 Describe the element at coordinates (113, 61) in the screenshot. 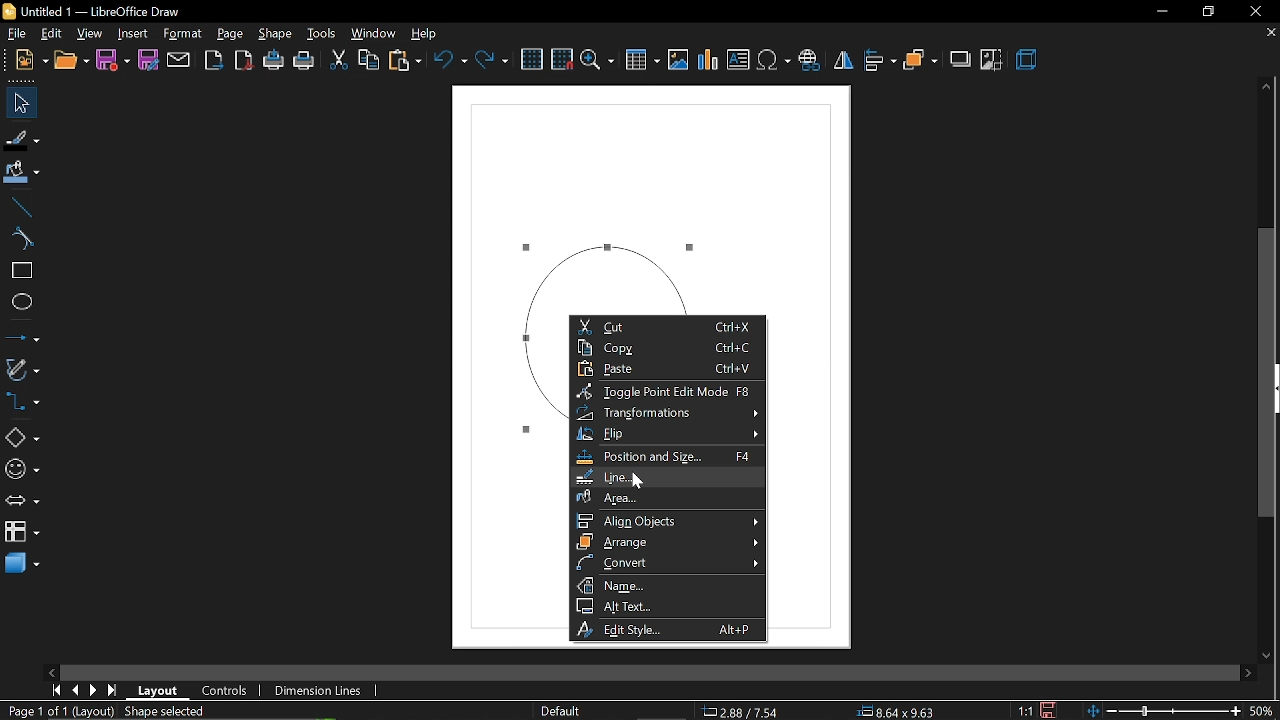

I see `save` at that location.